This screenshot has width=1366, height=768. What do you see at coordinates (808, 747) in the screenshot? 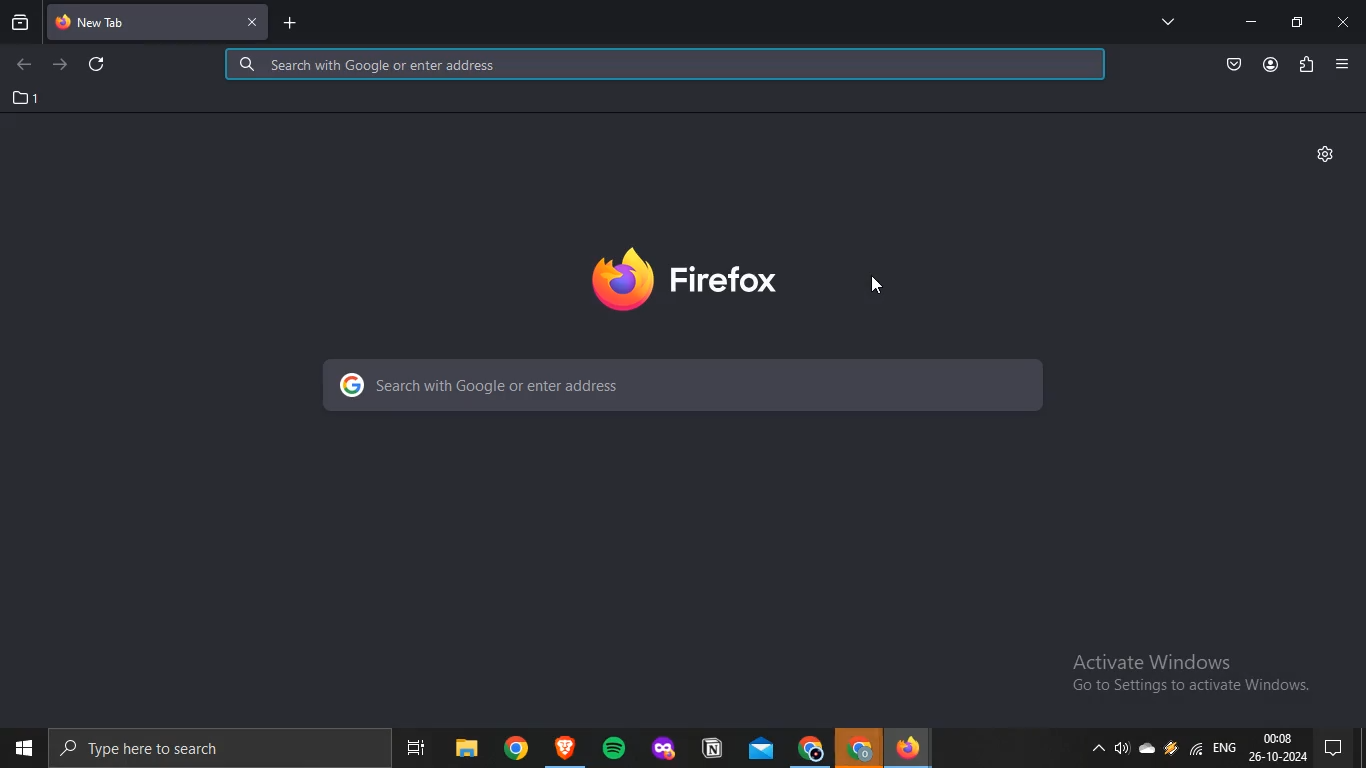
I see `chrome` at bounding box center [808, 747].